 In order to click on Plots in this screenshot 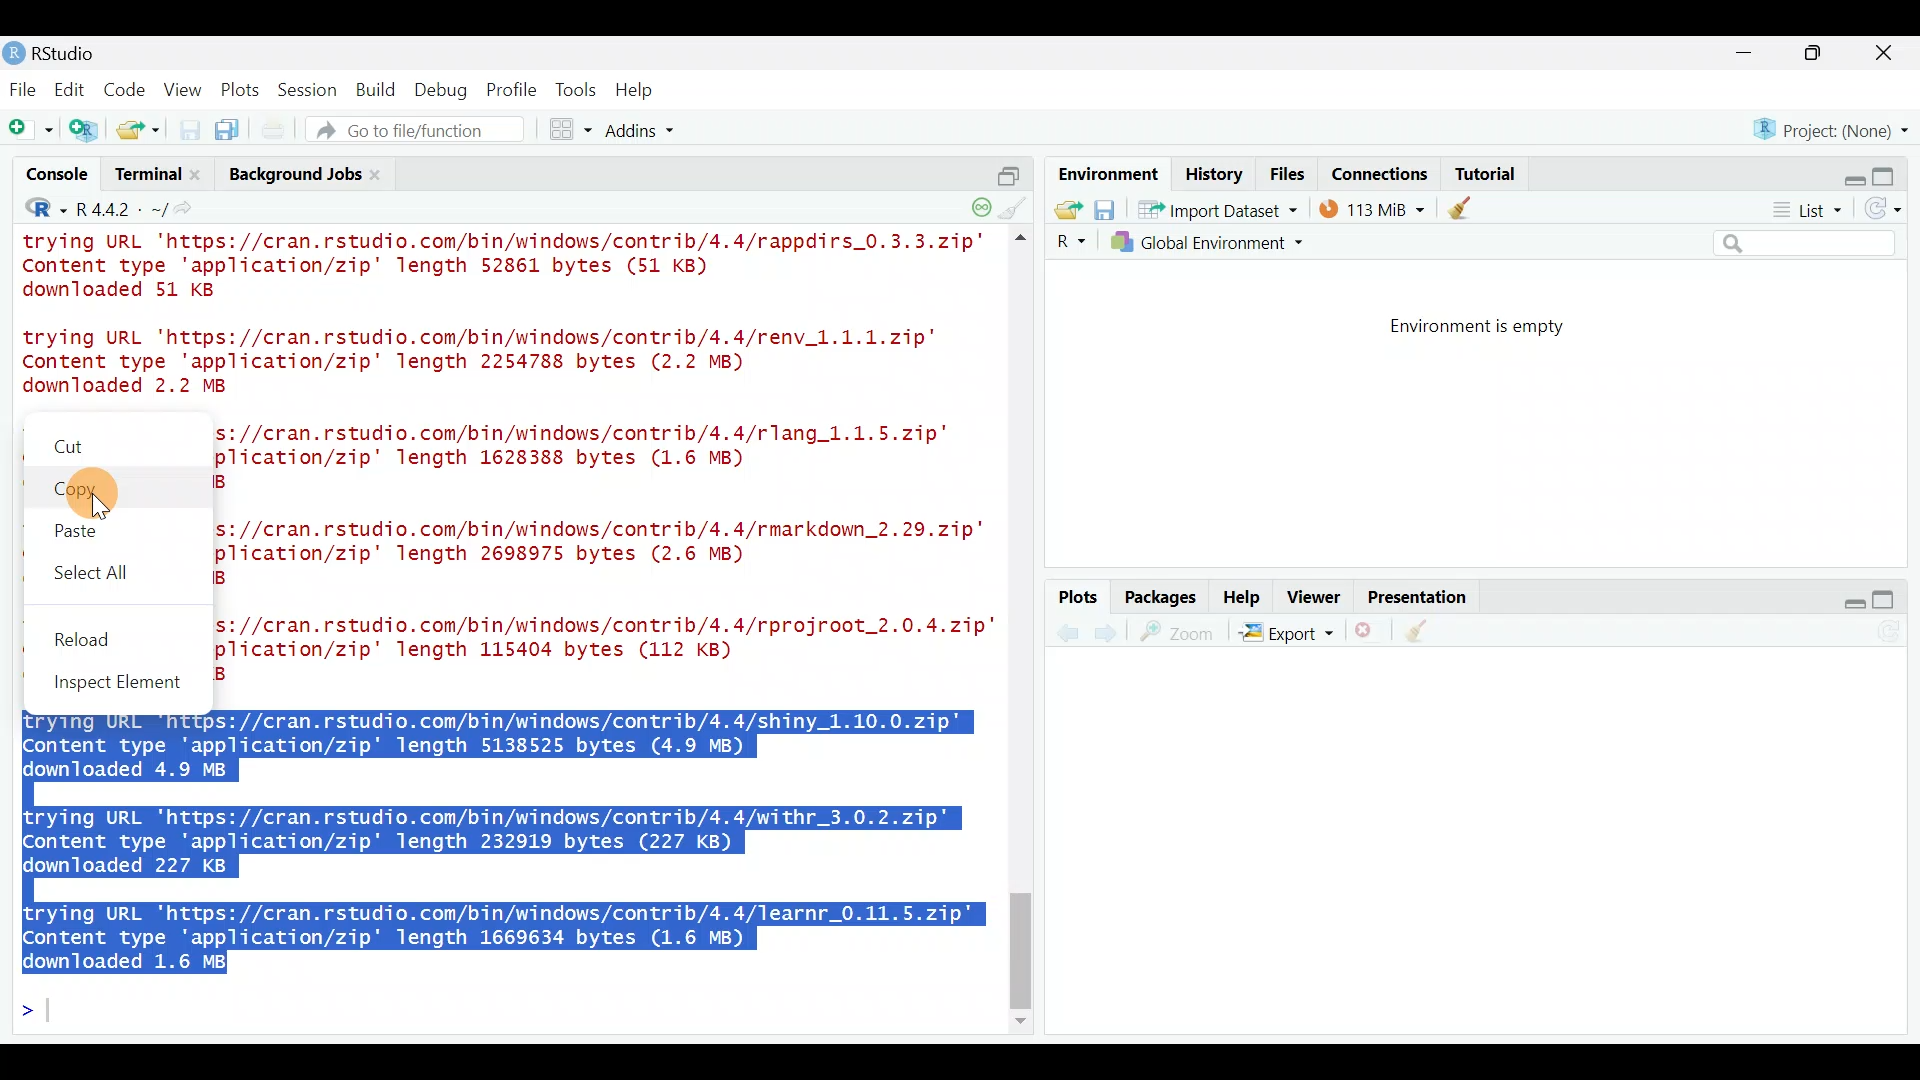, I will do `click(241, 86)`.